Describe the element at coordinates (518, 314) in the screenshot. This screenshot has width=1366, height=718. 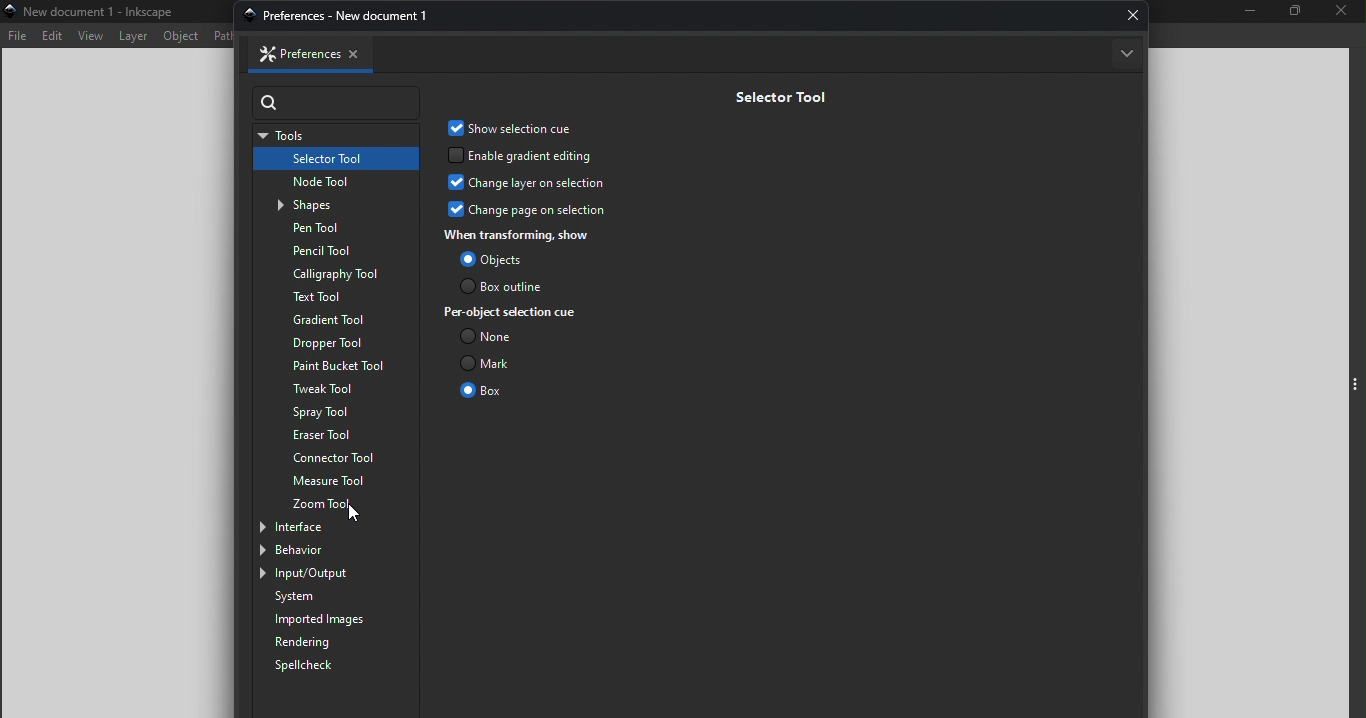
I see `Per-object selection cue` at that location.